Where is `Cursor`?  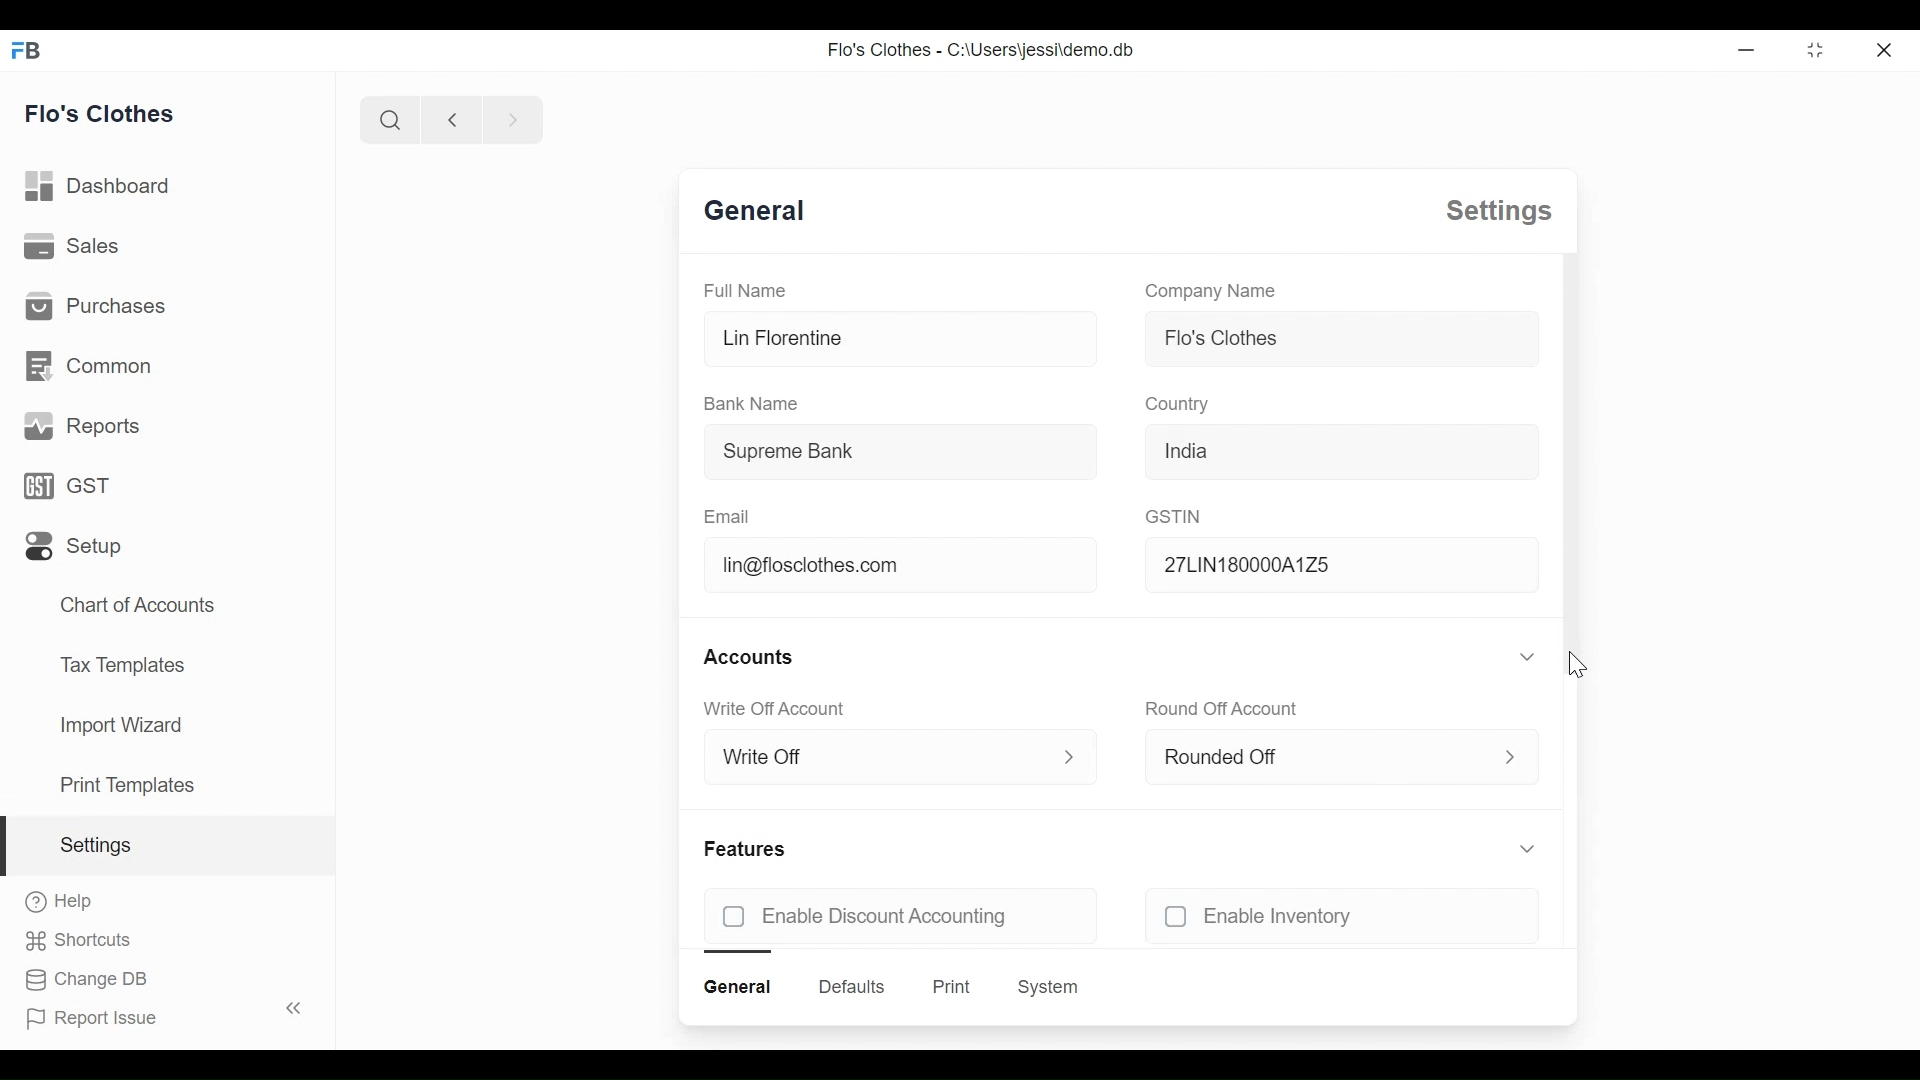
Cursor is located at coordinates (1575, 667).